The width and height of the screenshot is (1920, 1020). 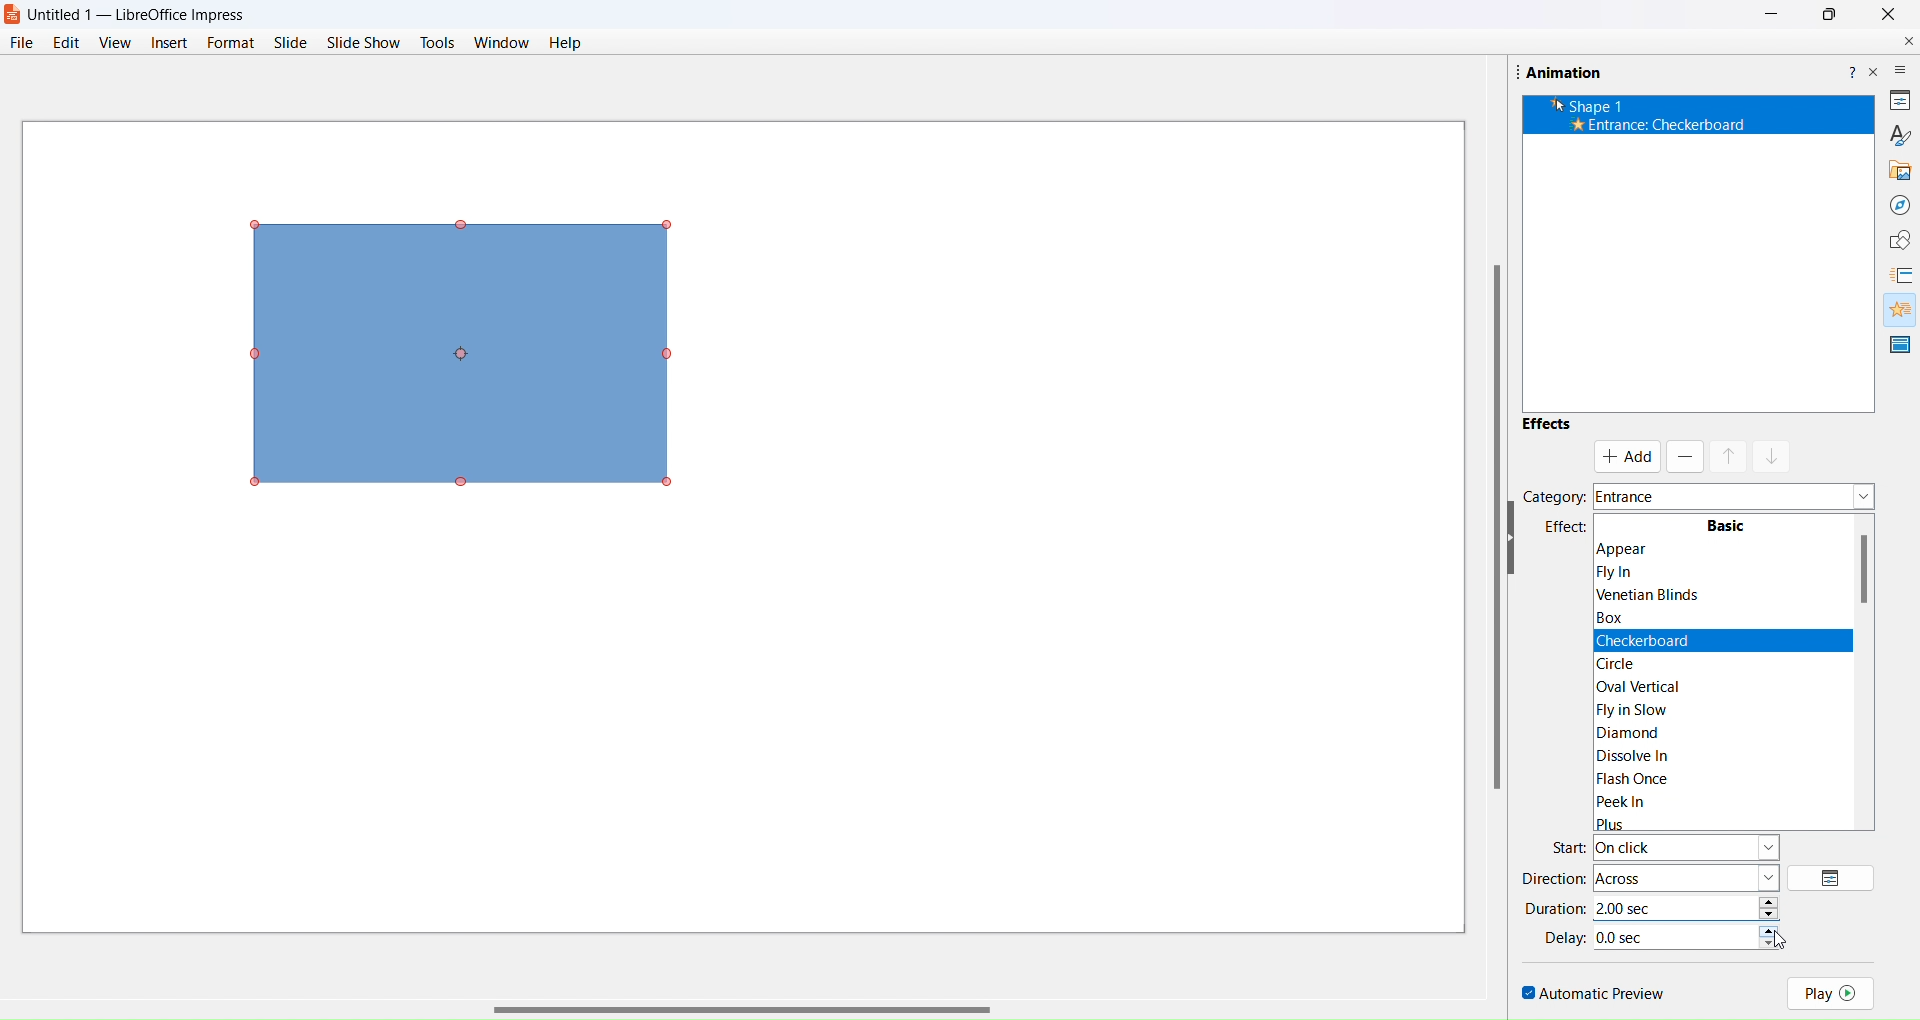 What do you see at coordinates (68, 41) in the screenshot?
I see `edit` at bounding box center [68, 41].